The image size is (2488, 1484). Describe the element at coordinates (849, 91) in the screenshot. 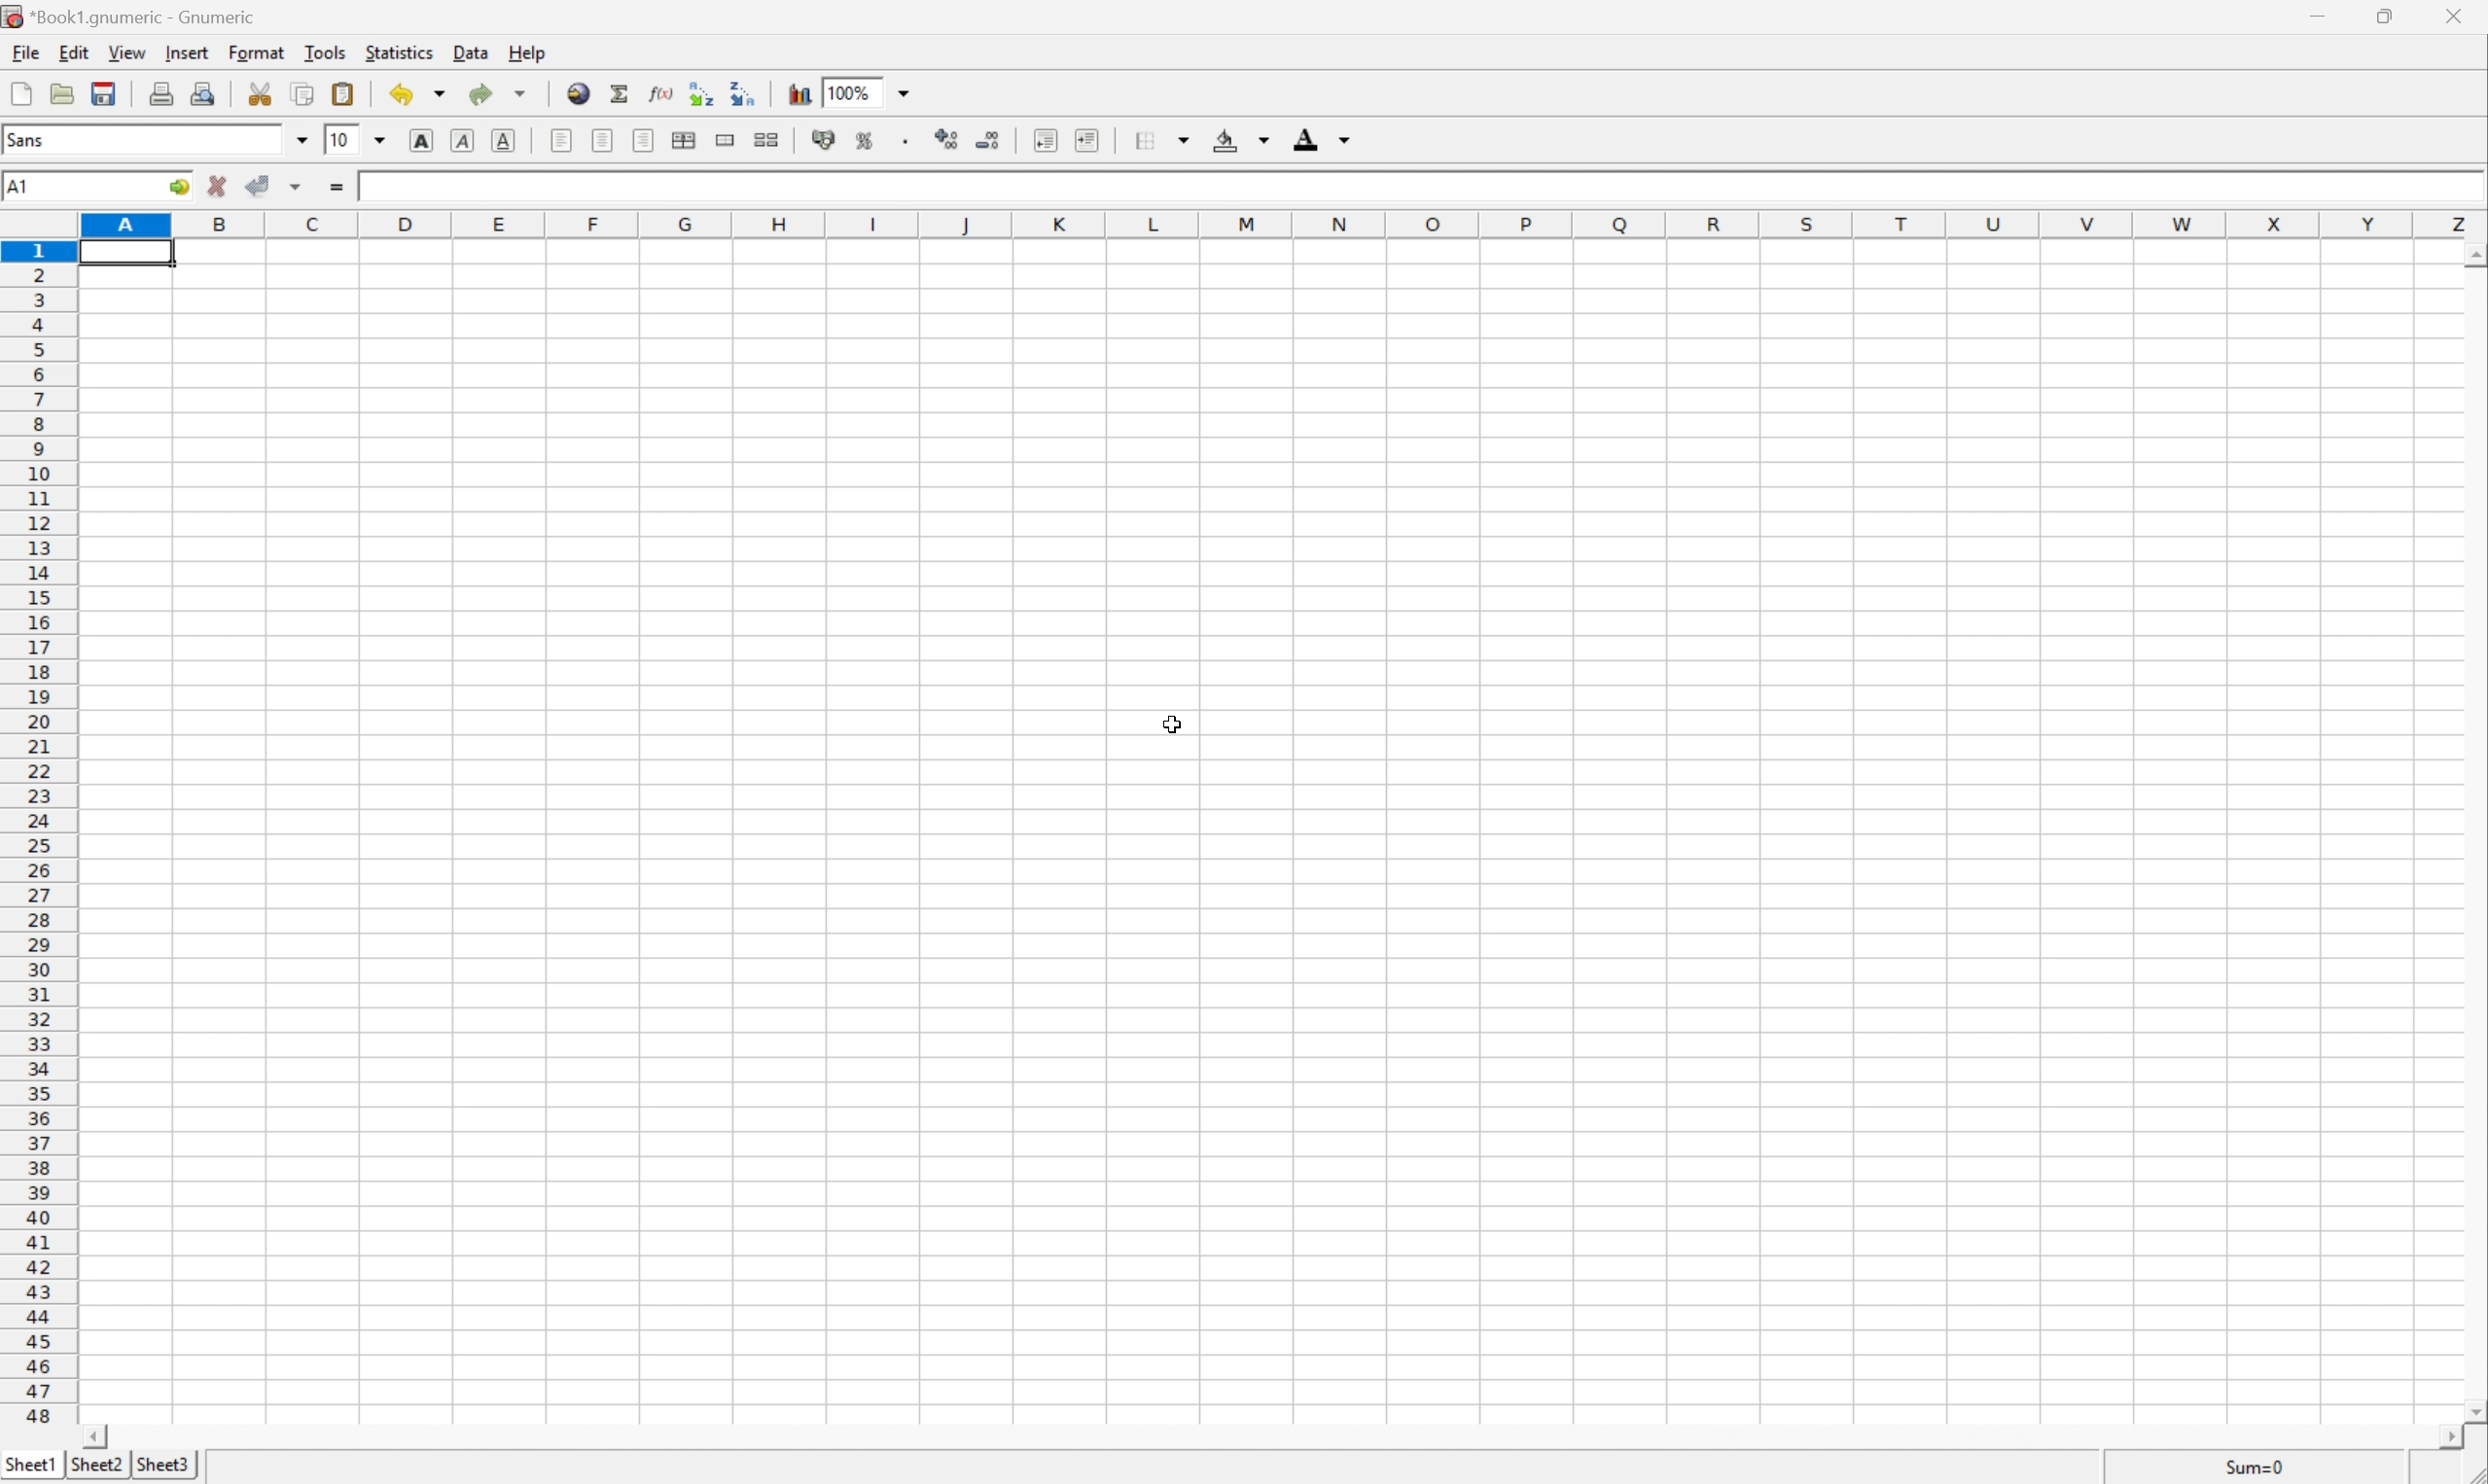

I see `100%` at that location.